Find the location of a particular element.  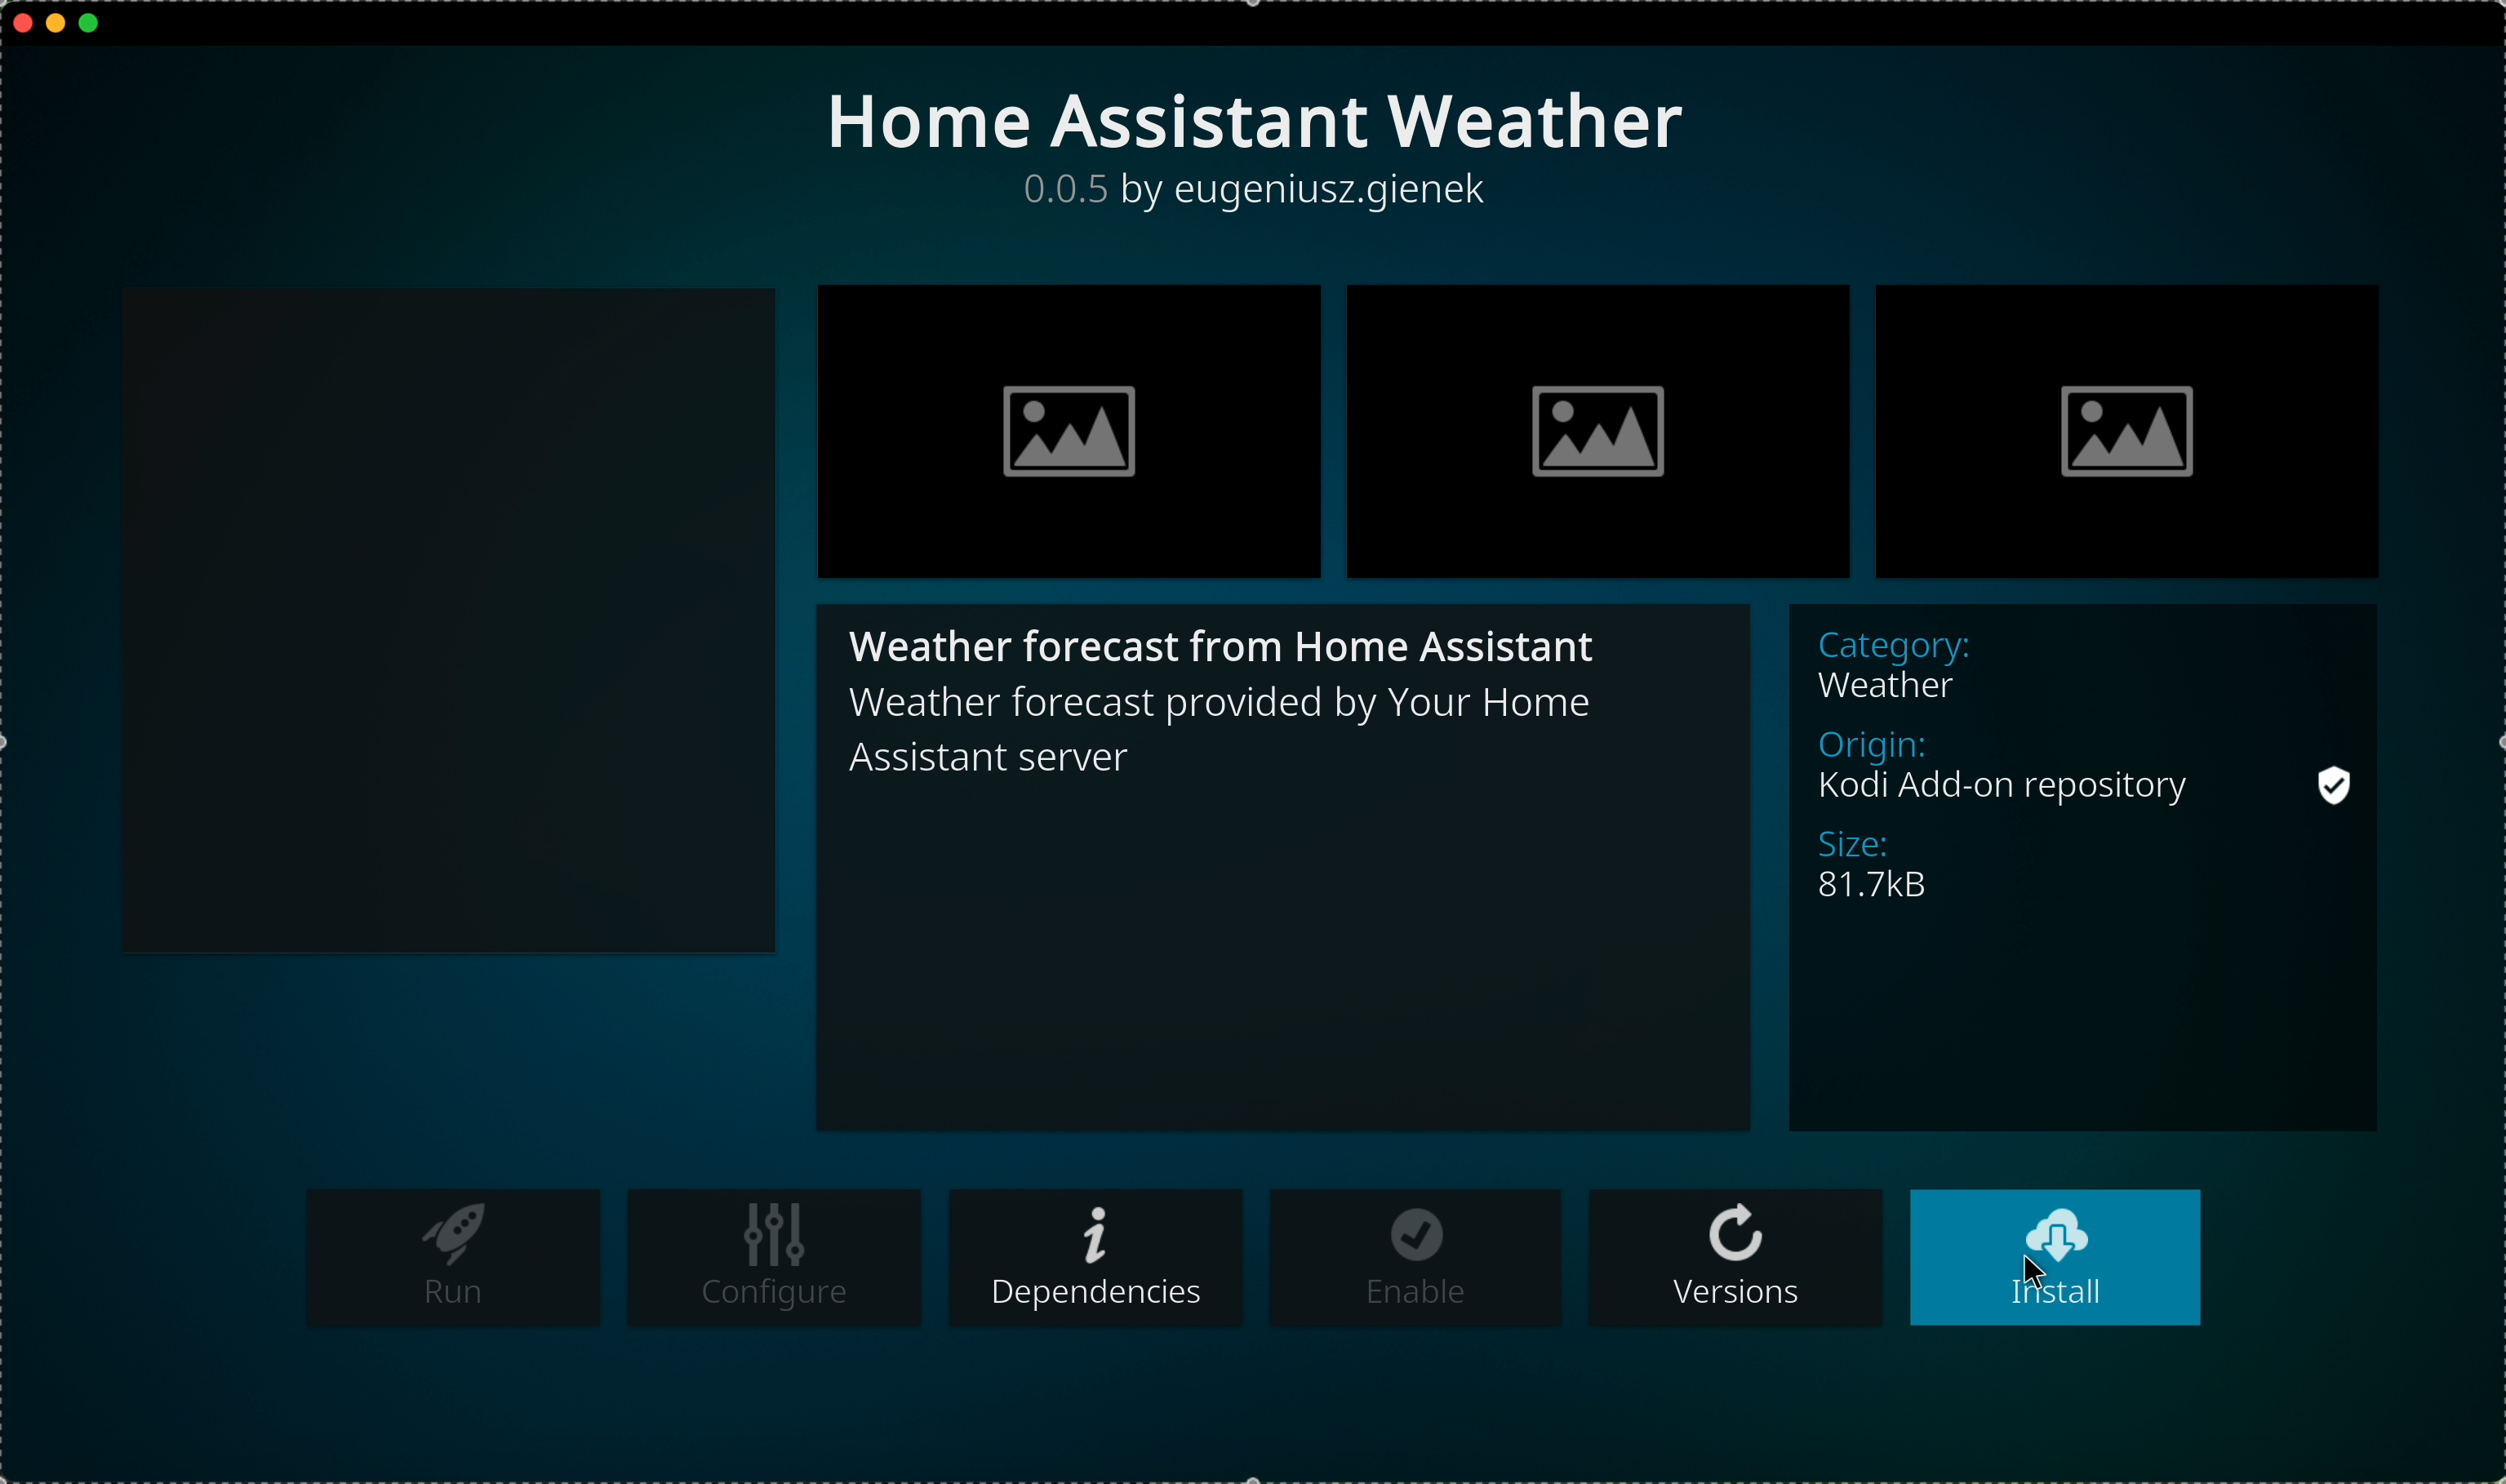

cursor is located at coordinates (2036, 1275).